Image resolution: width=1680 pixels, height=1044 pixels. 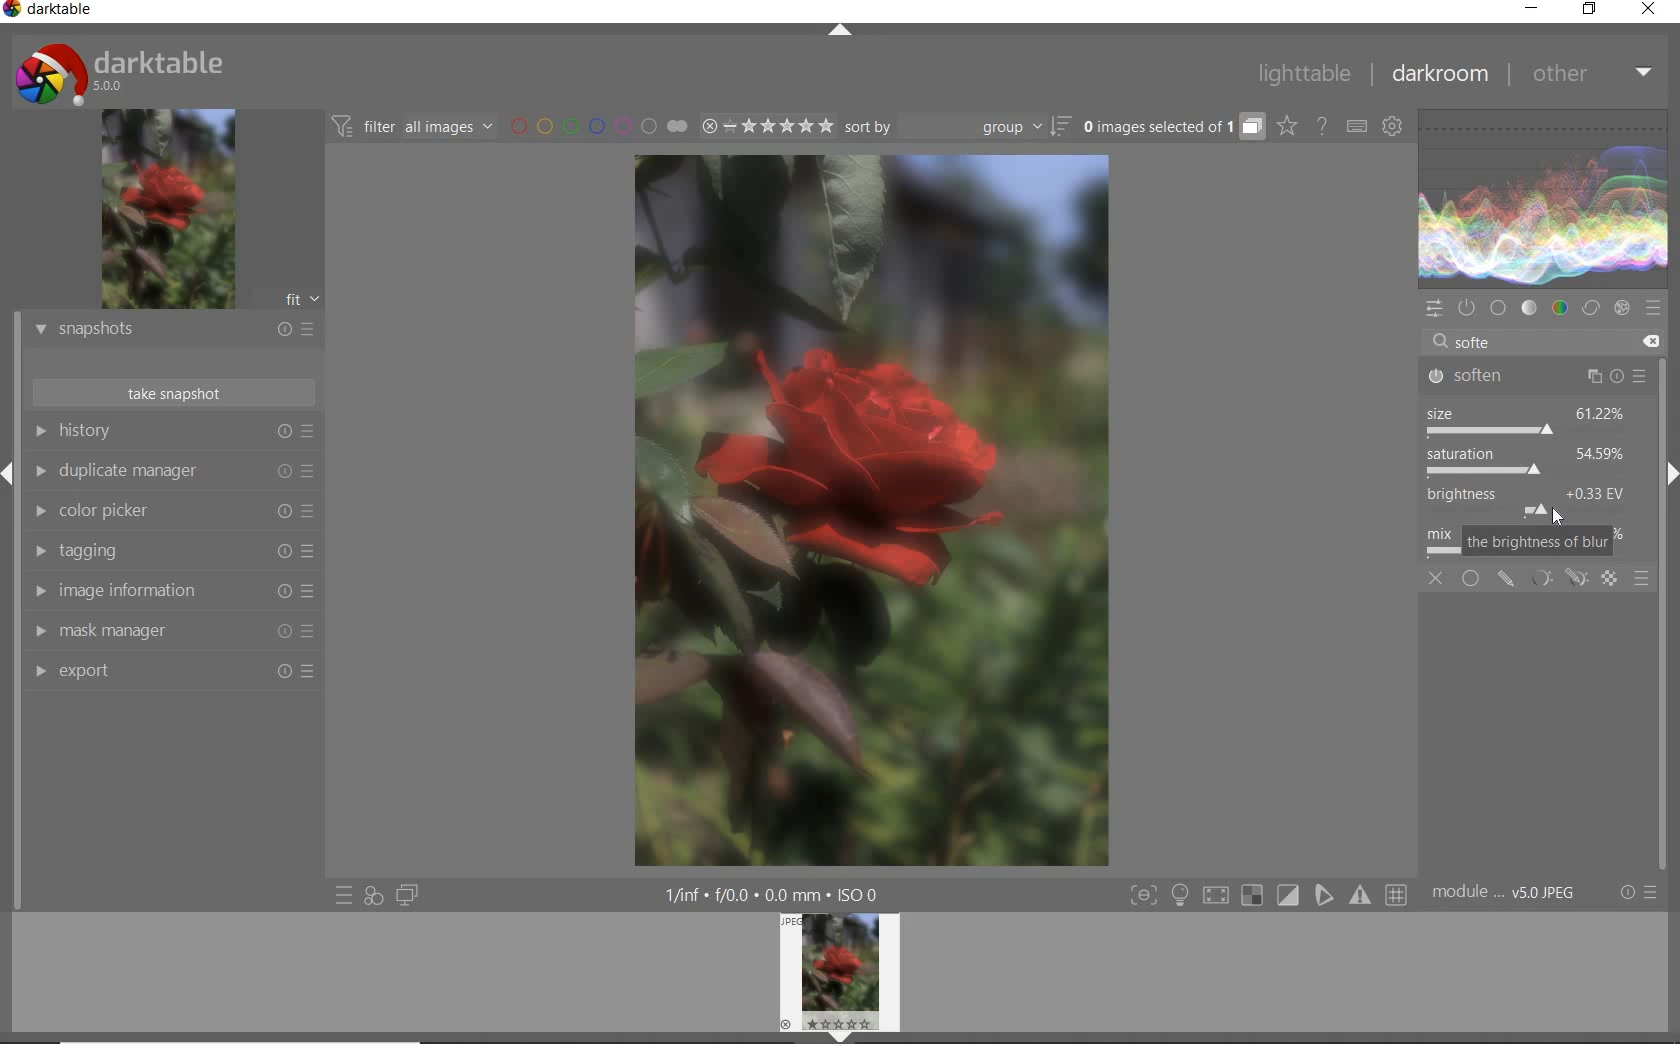 I want to click on display a second darkroom image window, so click(x=407, y=896).